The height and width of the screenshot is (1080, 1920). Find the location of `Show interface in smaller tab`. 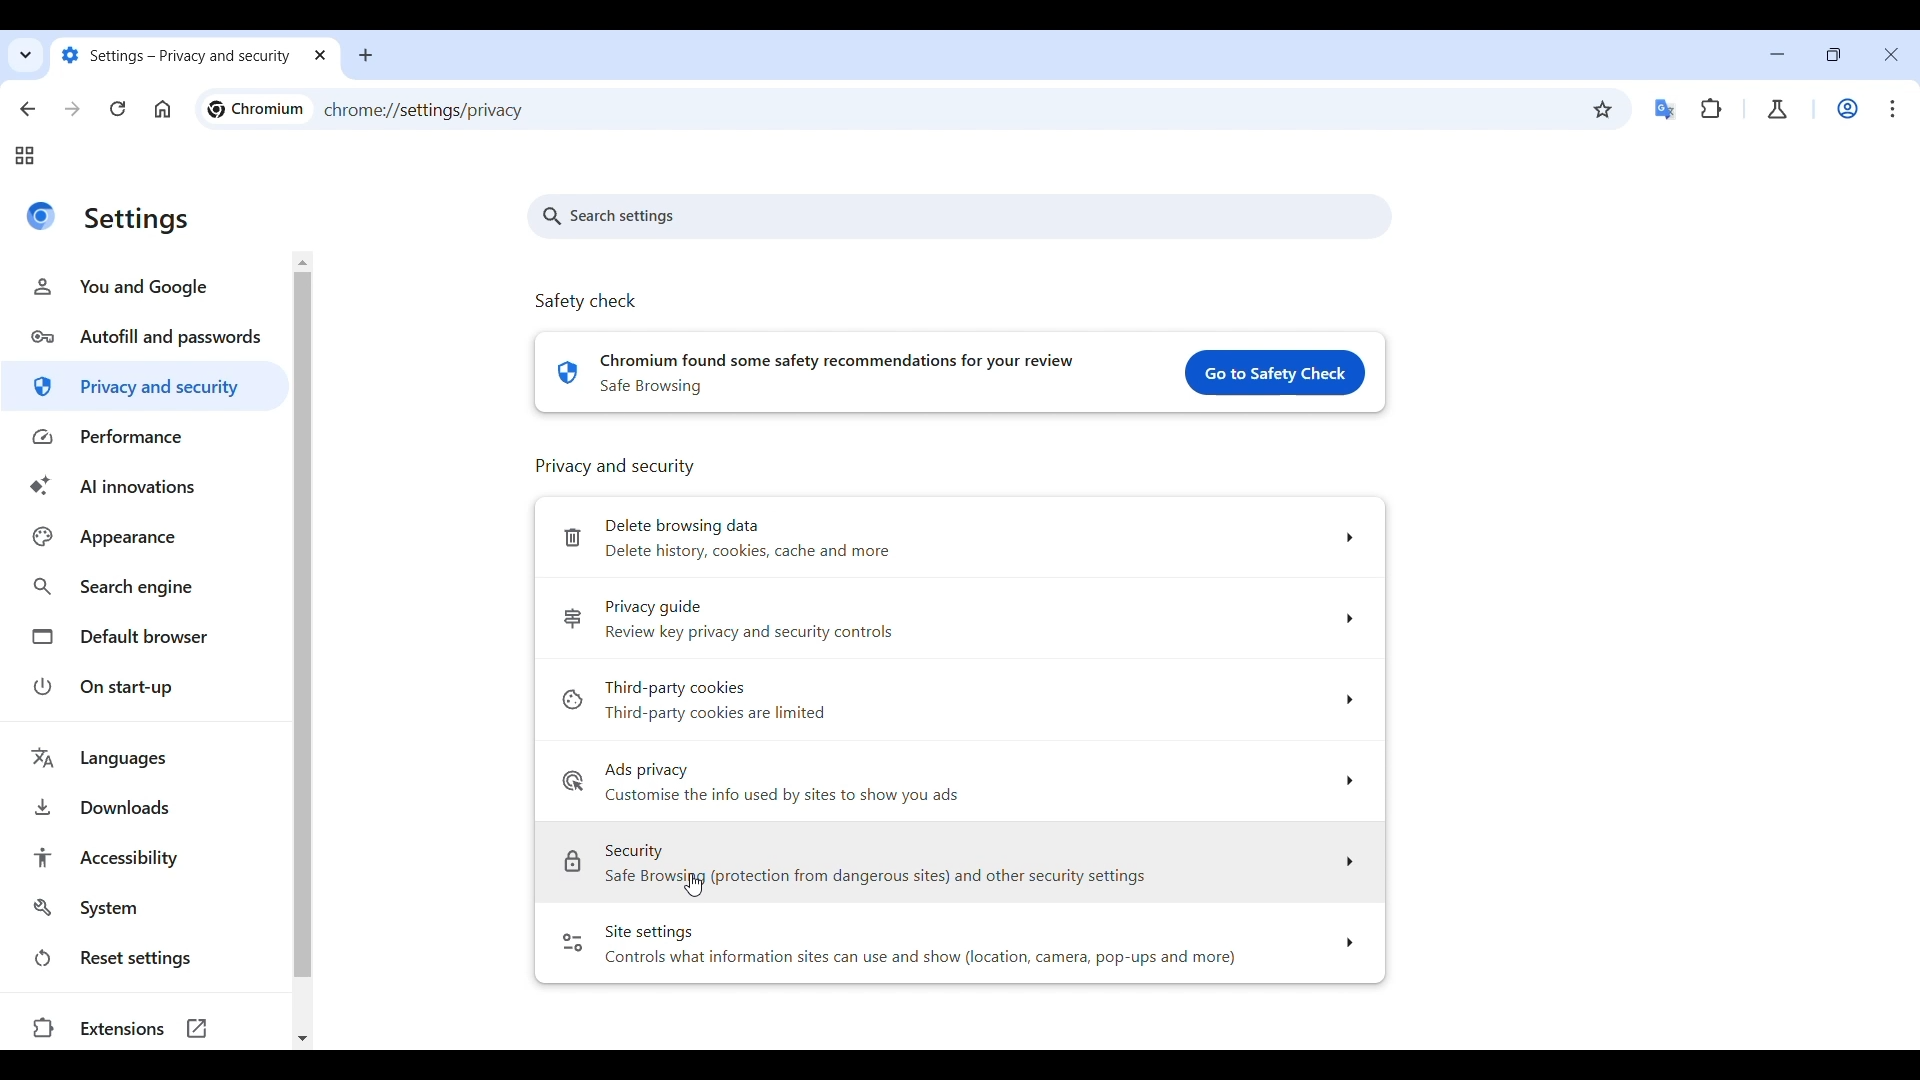

Show interface in smaller tab is located at coordinates (1833, 54).